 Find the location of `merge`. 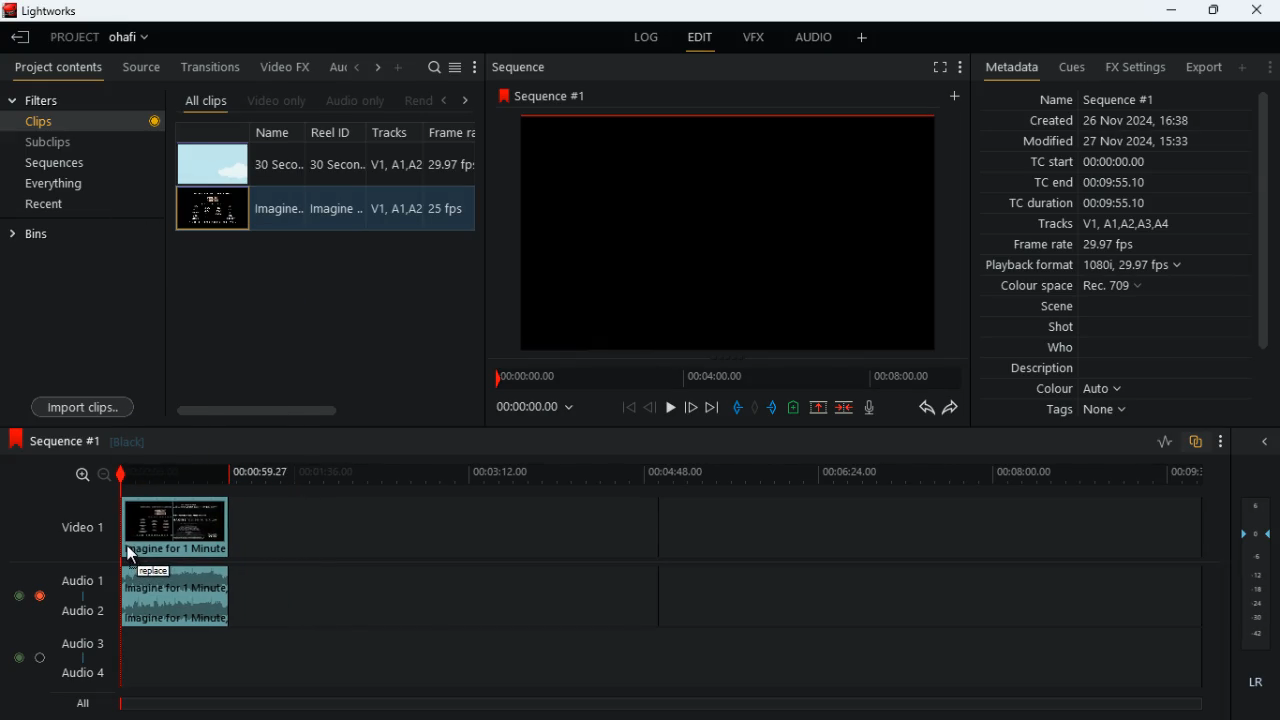

merge is located at coordinates (845, 406).